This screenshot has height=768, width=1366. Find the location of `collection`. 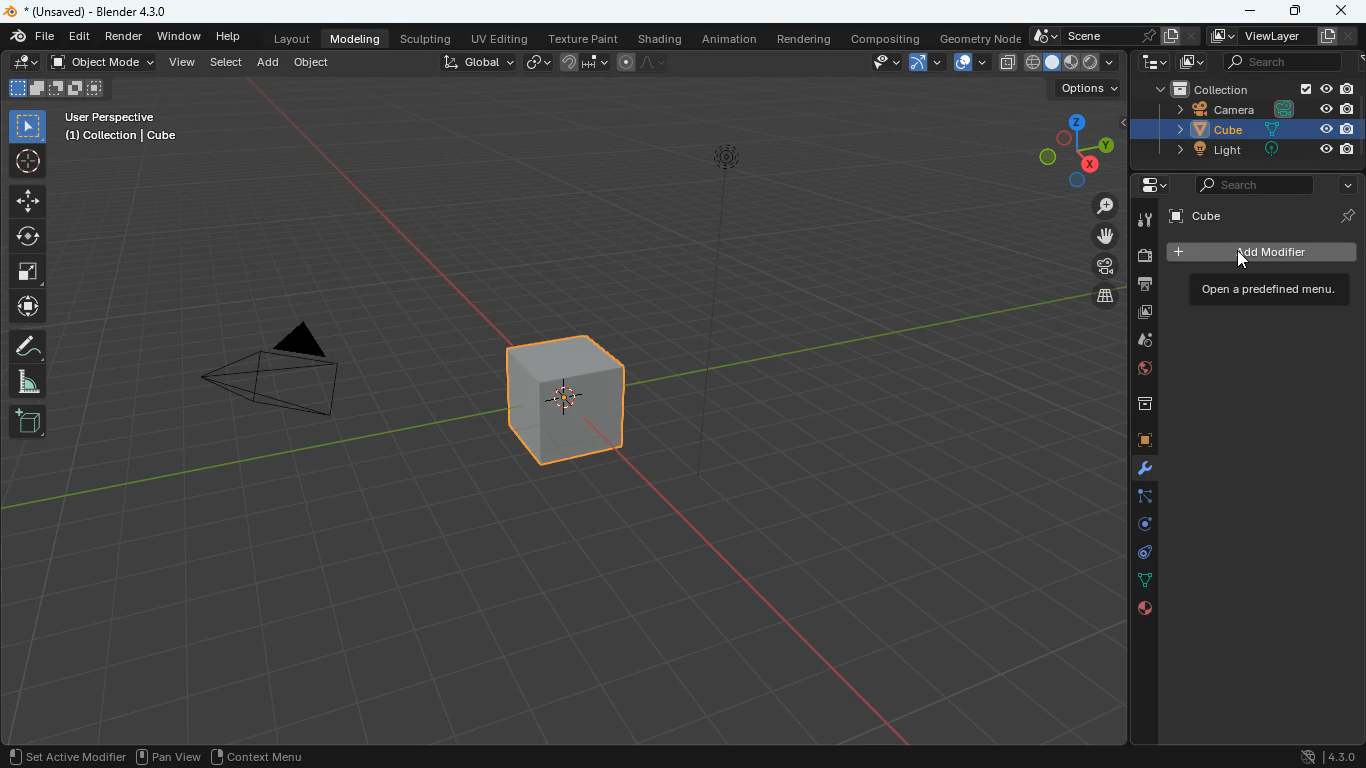

collection is located at coordinates (1248, 88).